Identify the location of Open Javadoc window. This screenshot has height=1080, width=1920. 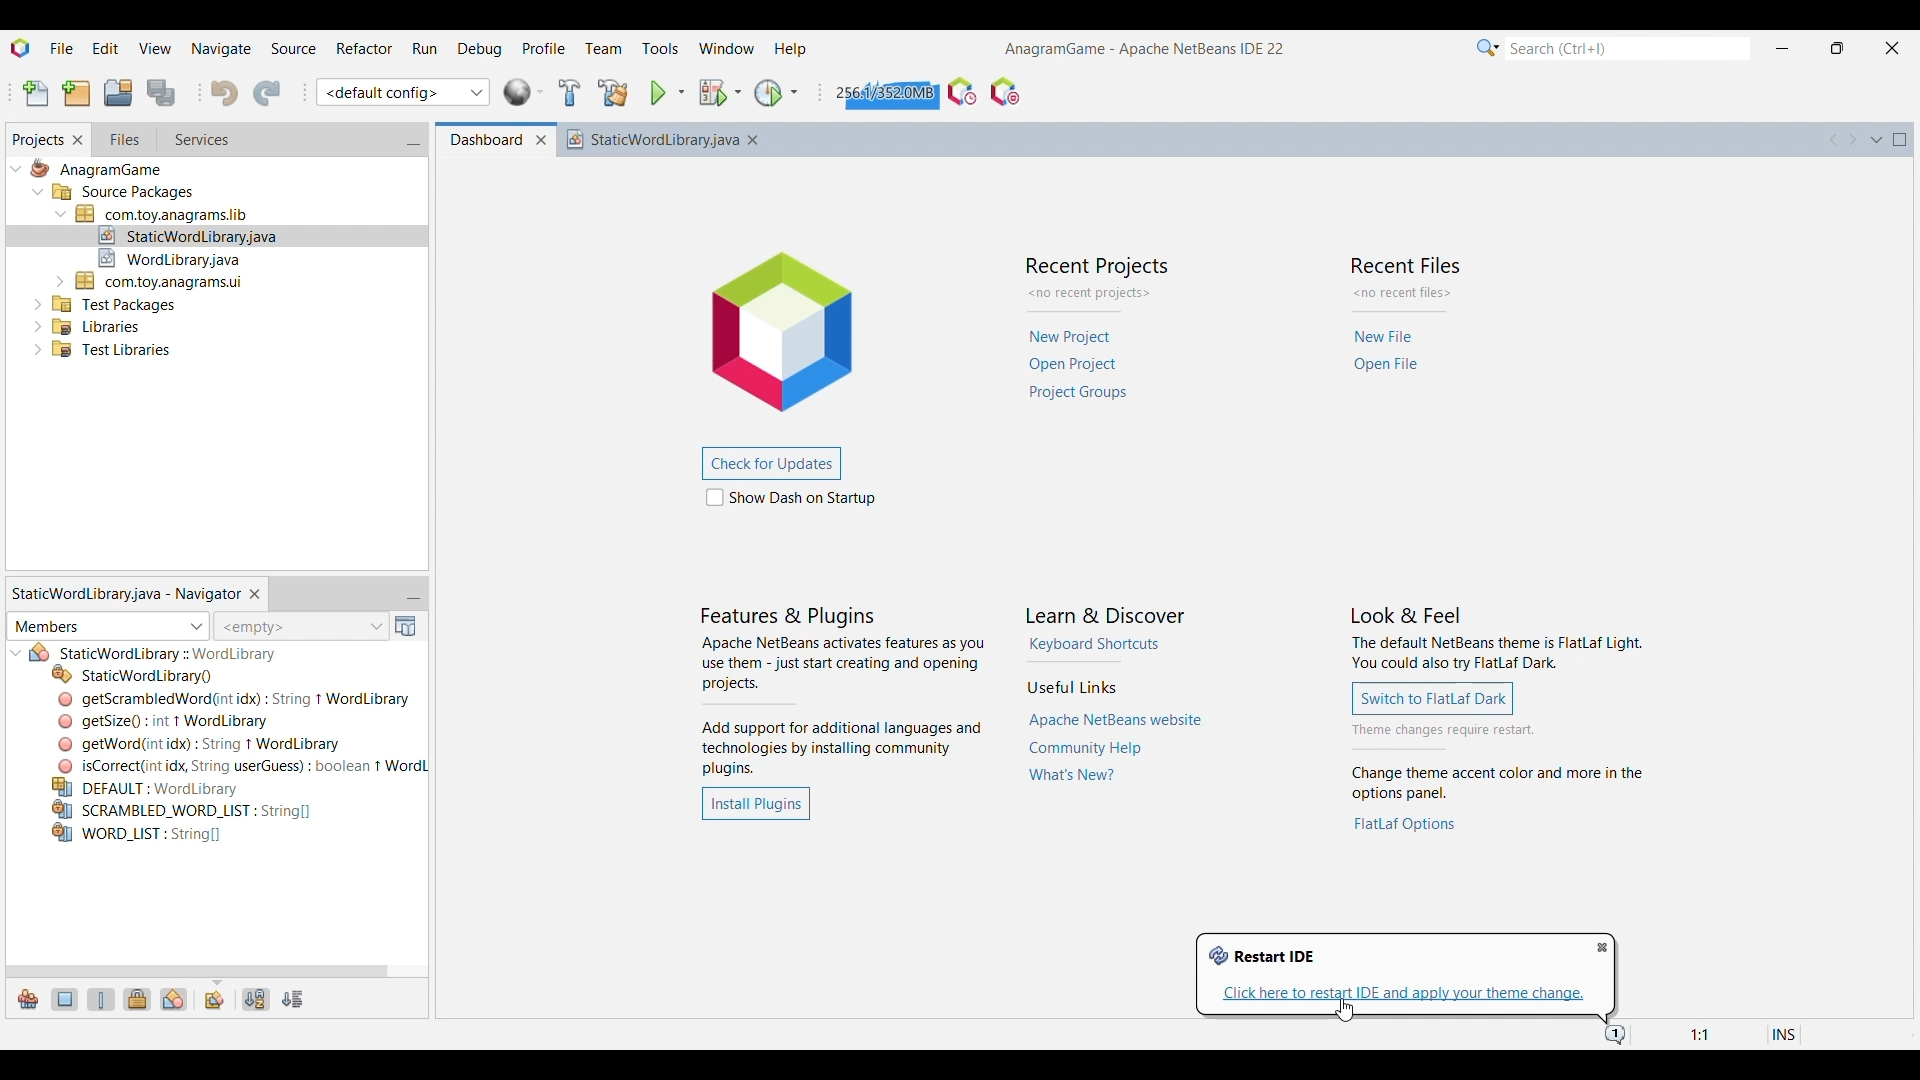
(406, 626).